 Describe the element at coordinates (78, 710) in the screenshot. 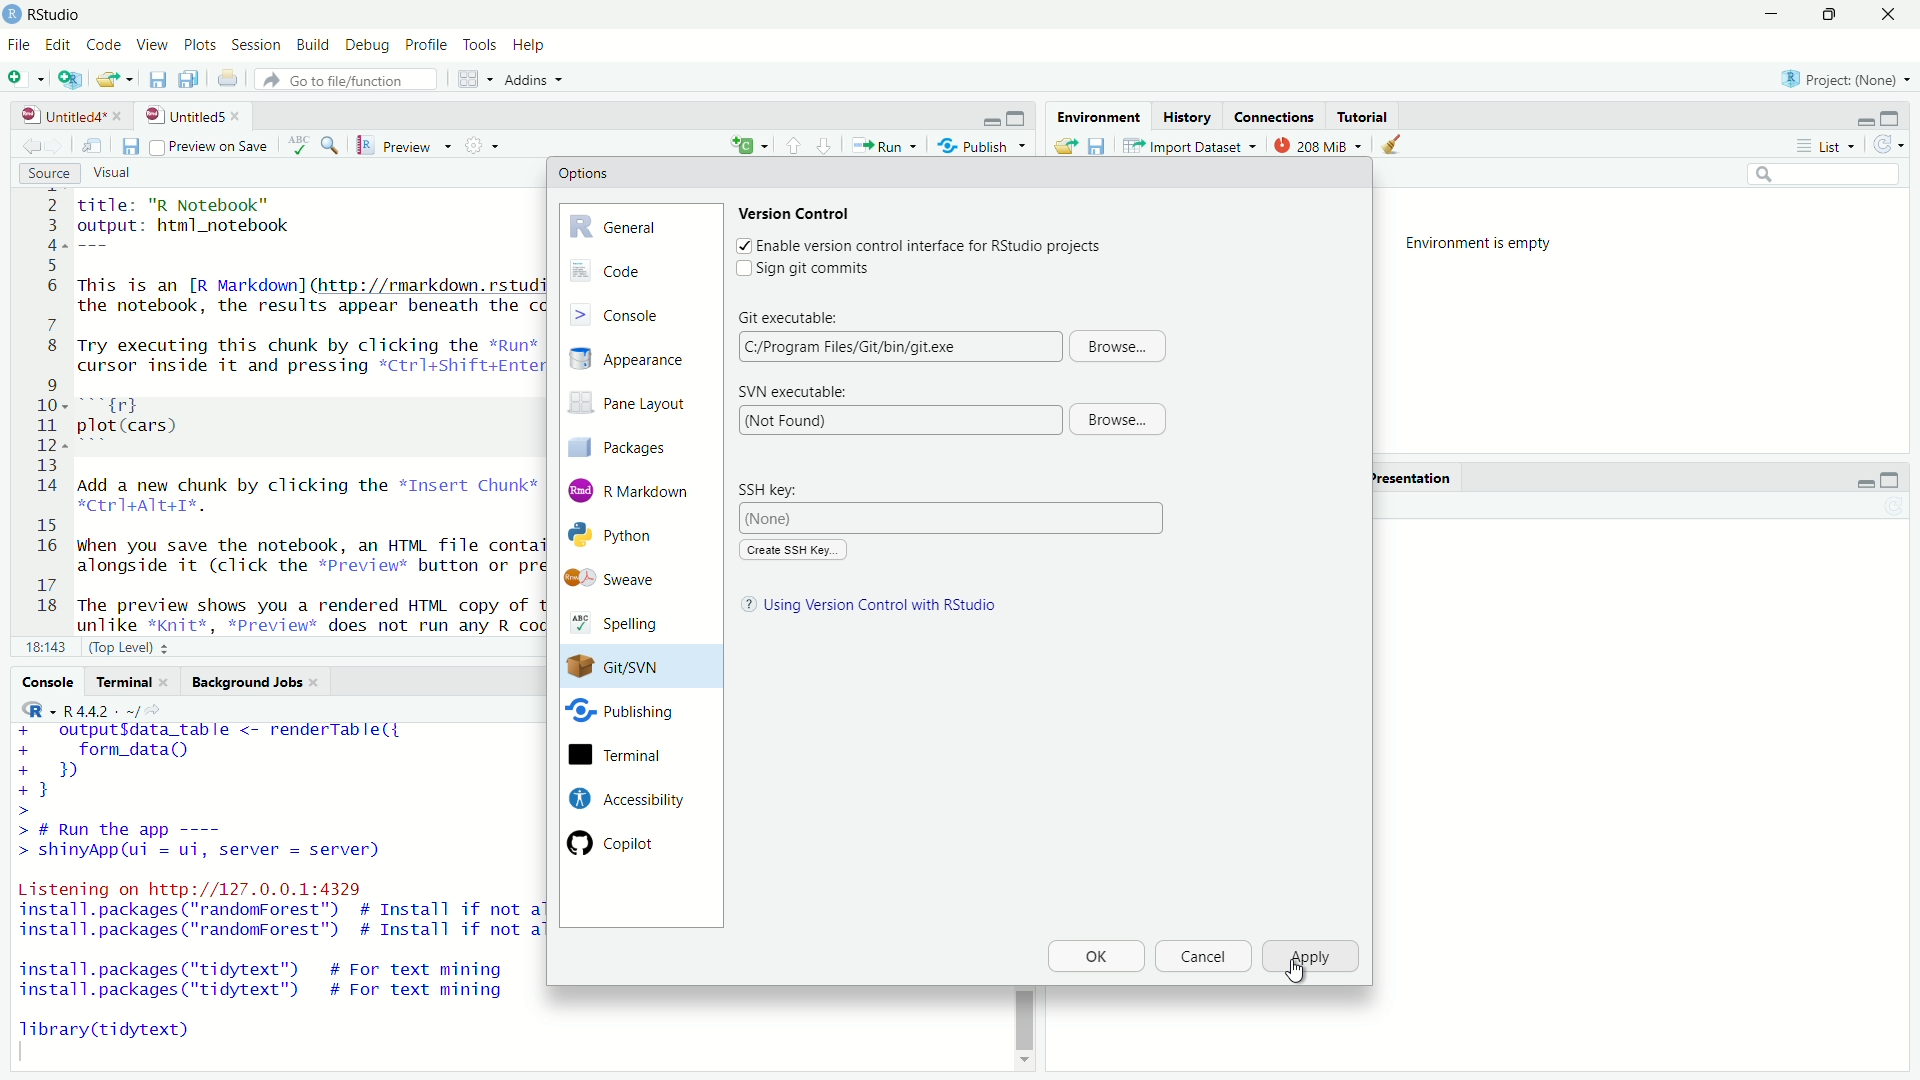

I see `R - R442 ~/` at that location.